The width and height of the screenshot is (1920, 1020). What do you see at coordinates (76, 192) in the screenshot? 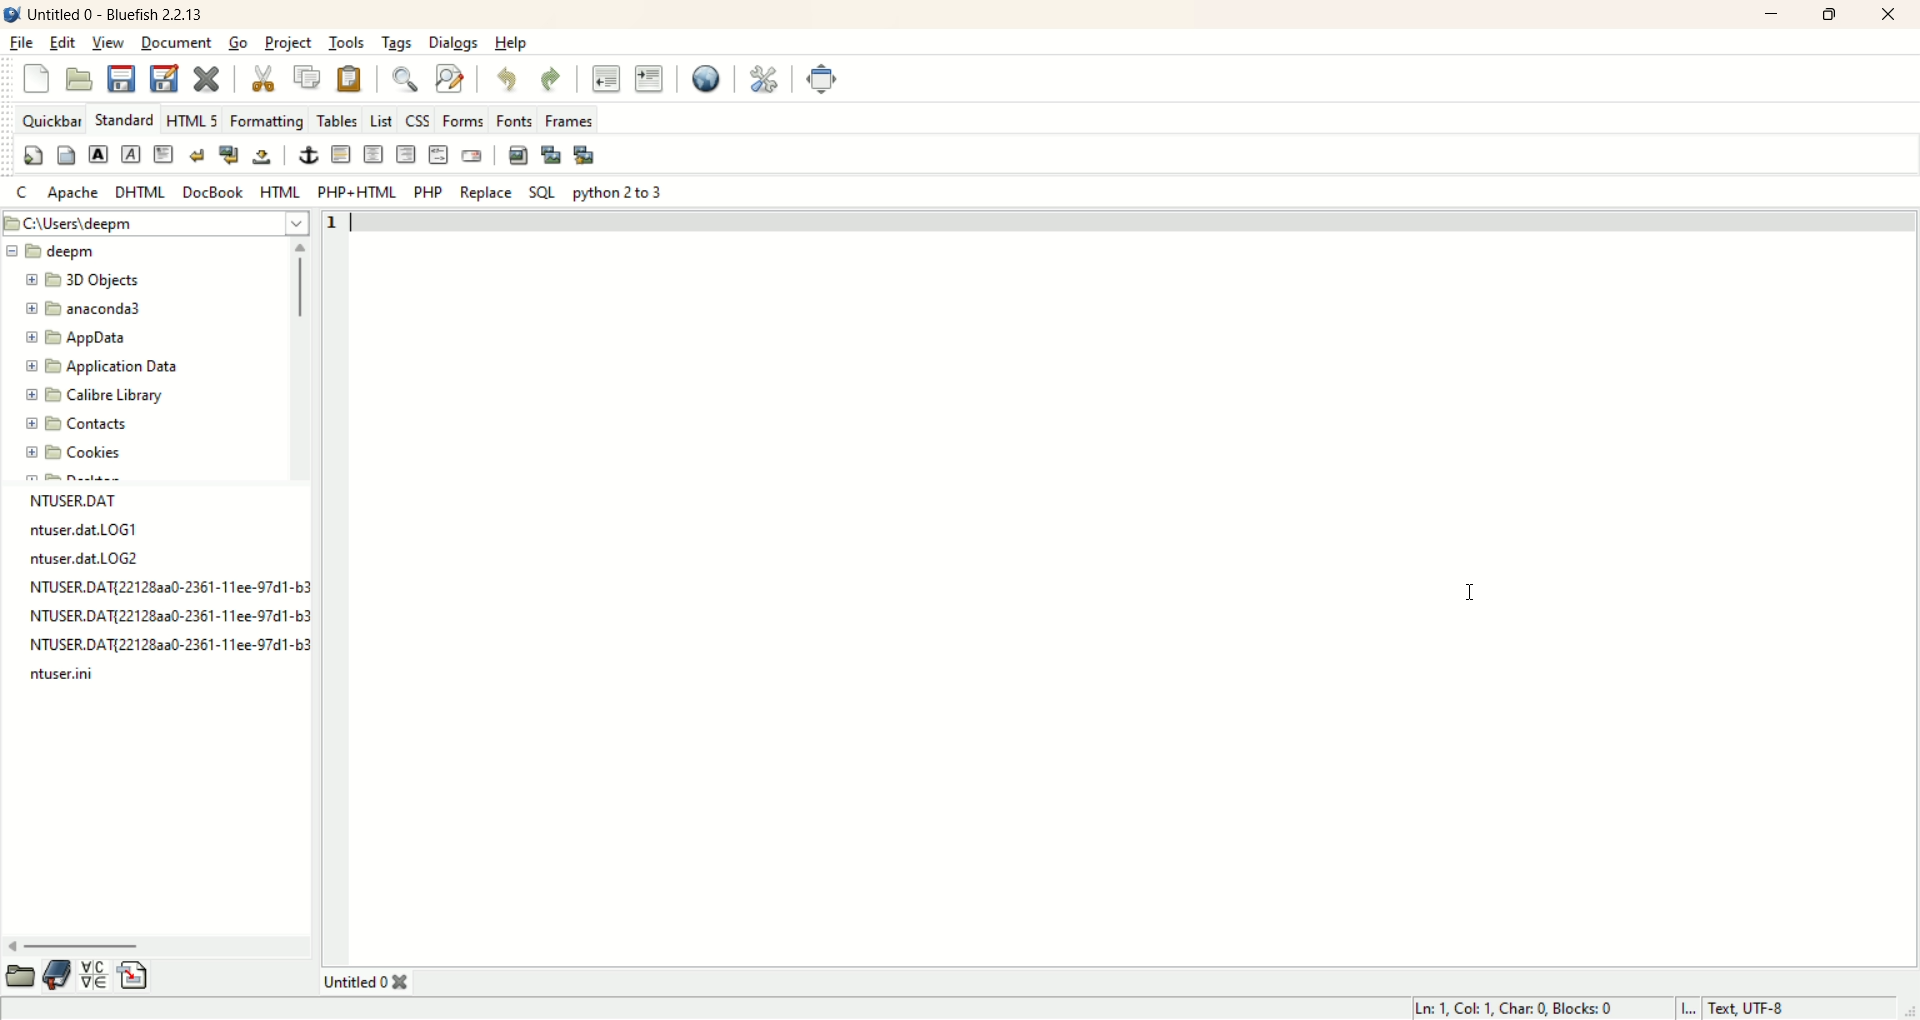
I see `apache` at bounding box center [76, 192].